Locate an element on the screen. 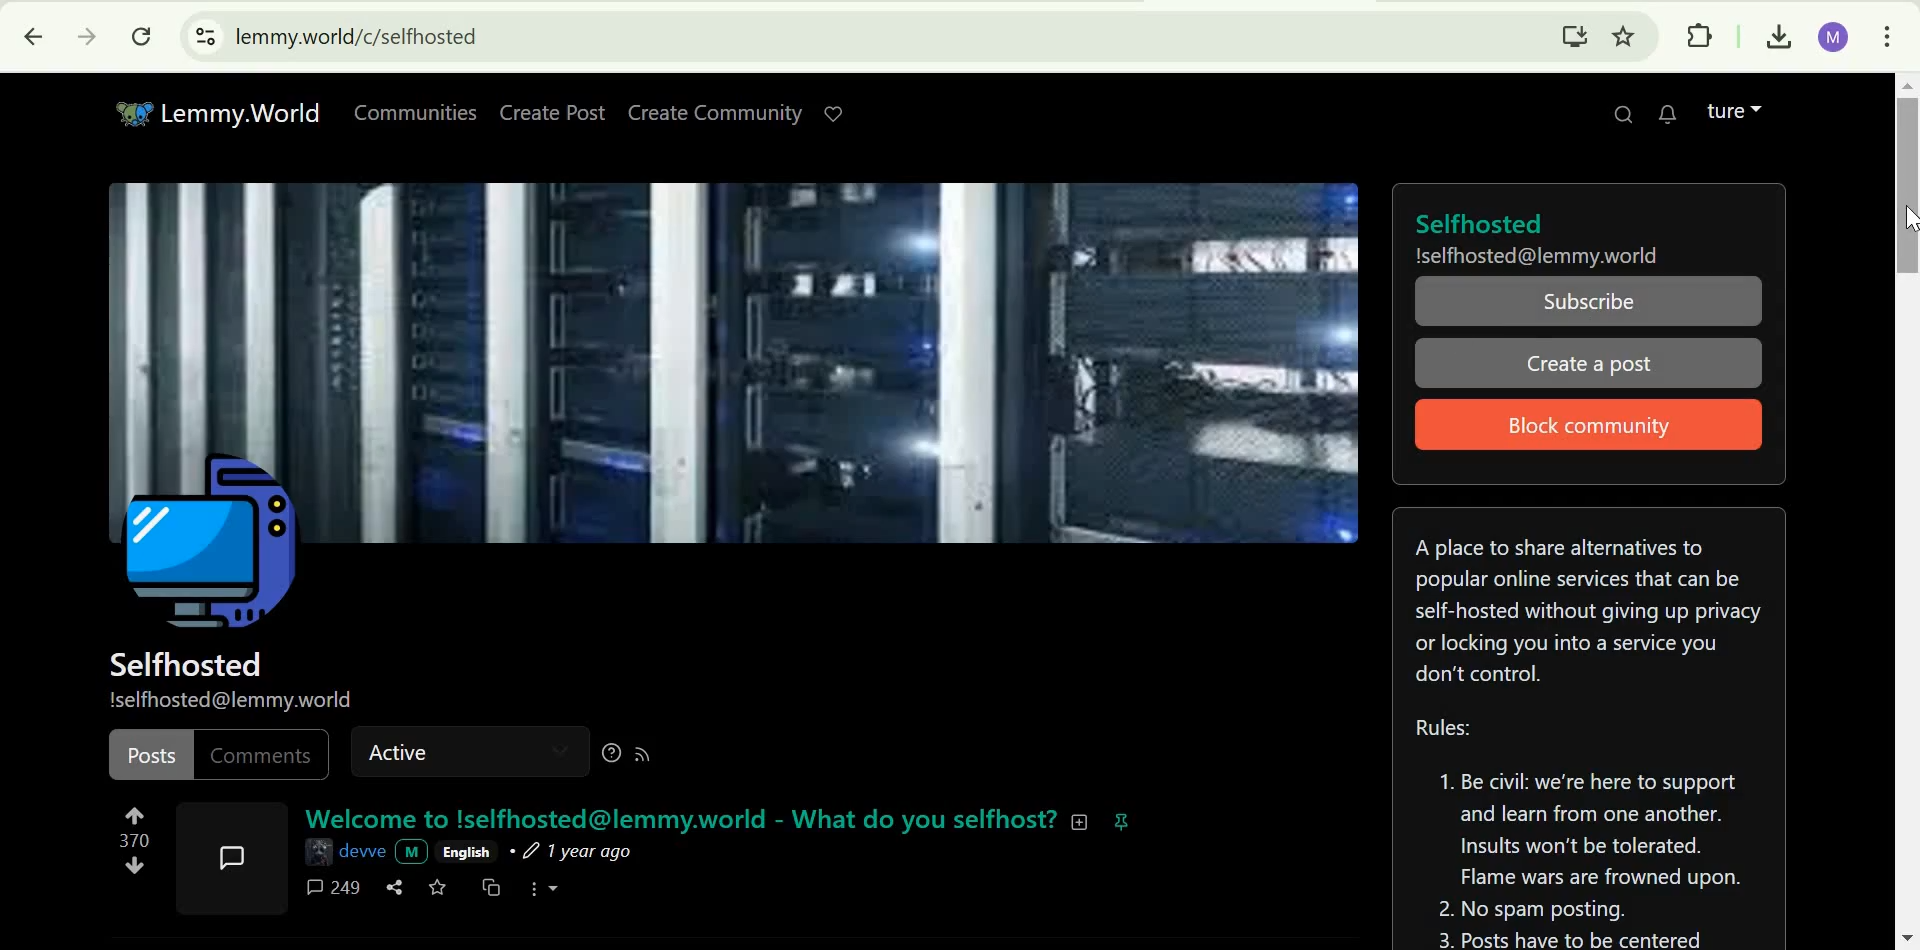  selfhosted is located at coordinates (1546, 222).